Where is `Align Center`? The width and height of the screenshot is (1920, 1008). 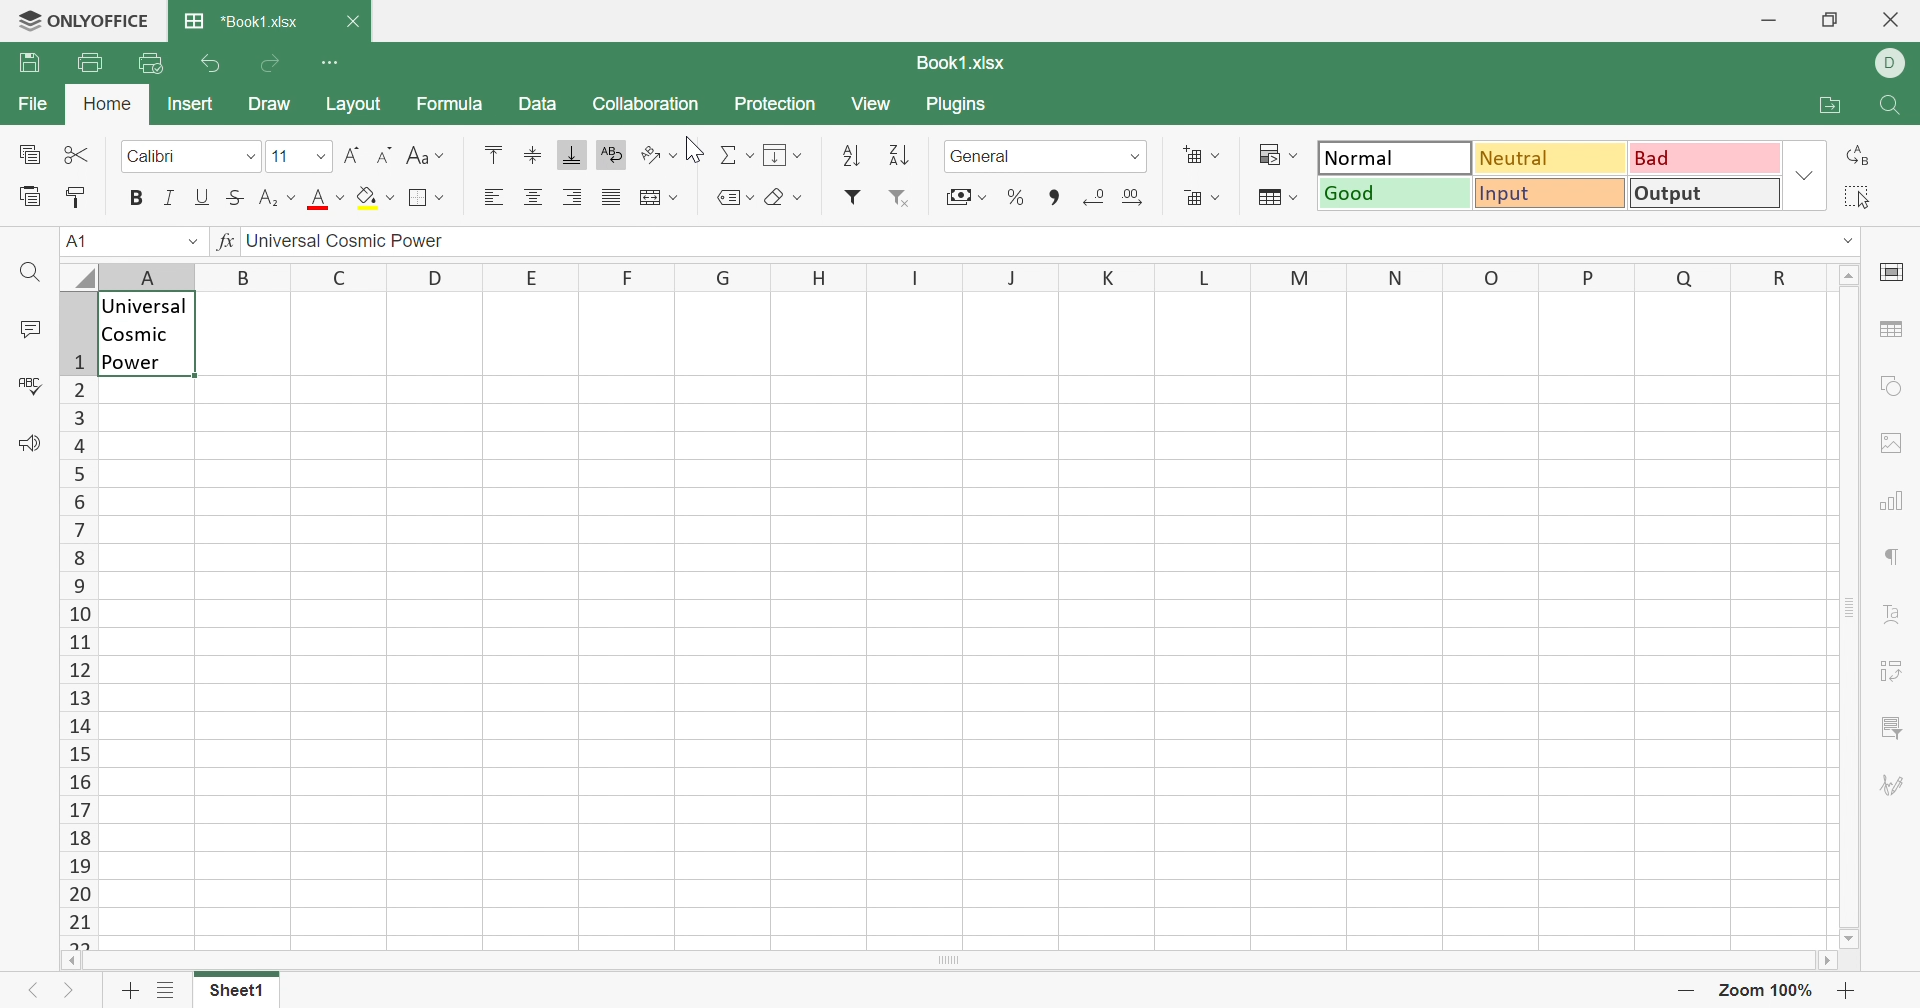 Align Center is located at coordinates (533, 198).